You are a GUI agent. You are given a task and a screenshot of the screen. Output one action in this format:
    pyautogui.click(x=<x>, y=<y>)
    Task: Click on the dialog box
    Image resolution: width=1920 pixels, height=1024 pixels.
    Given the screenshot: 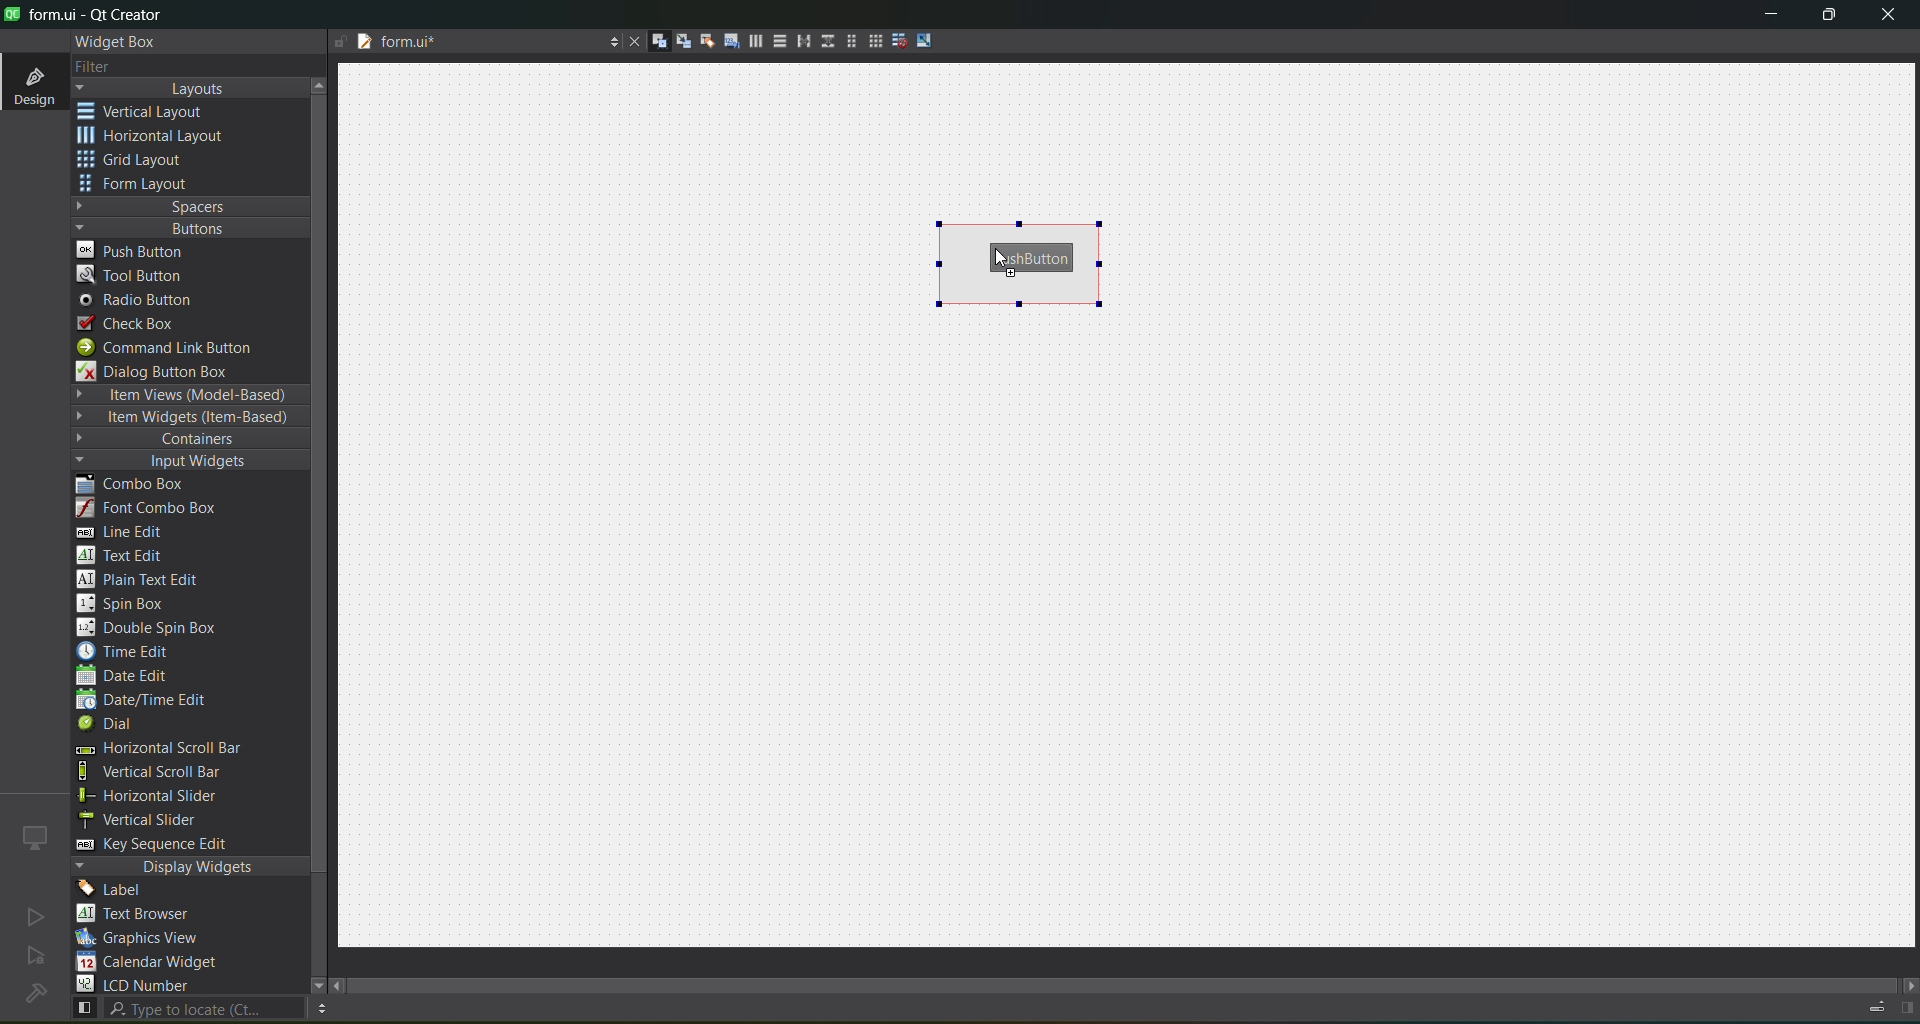 What is the action you would take?
    pyautogui.click(x=167, y=371)
    